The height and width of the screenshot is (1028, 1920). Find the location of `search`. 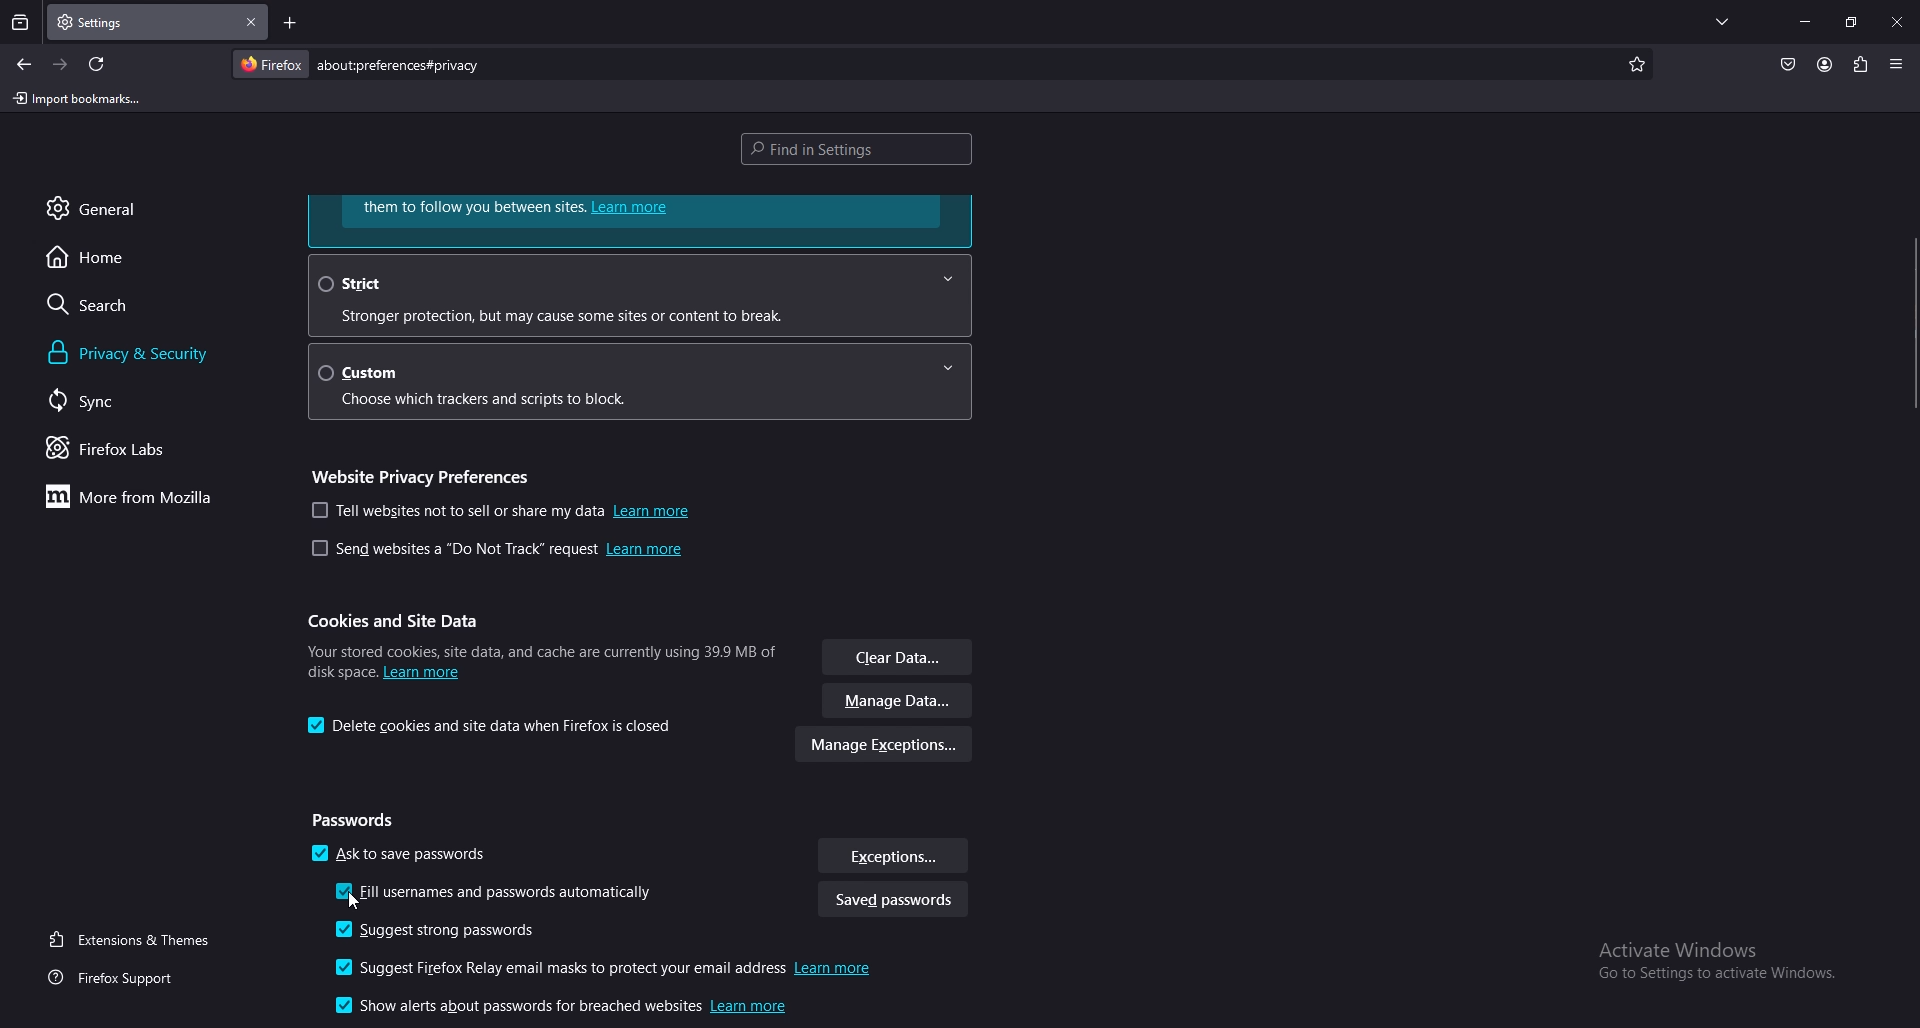

search is located at coordinates (123, 304).